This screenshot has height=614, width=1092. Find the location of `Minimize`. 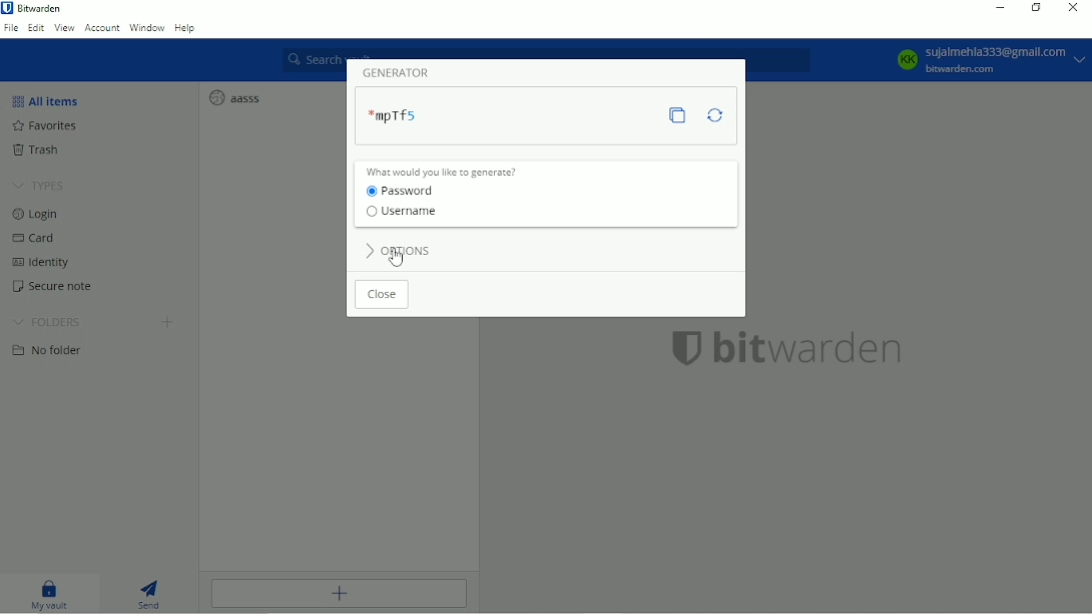

Minimize is located at coordinates (1001, 8).